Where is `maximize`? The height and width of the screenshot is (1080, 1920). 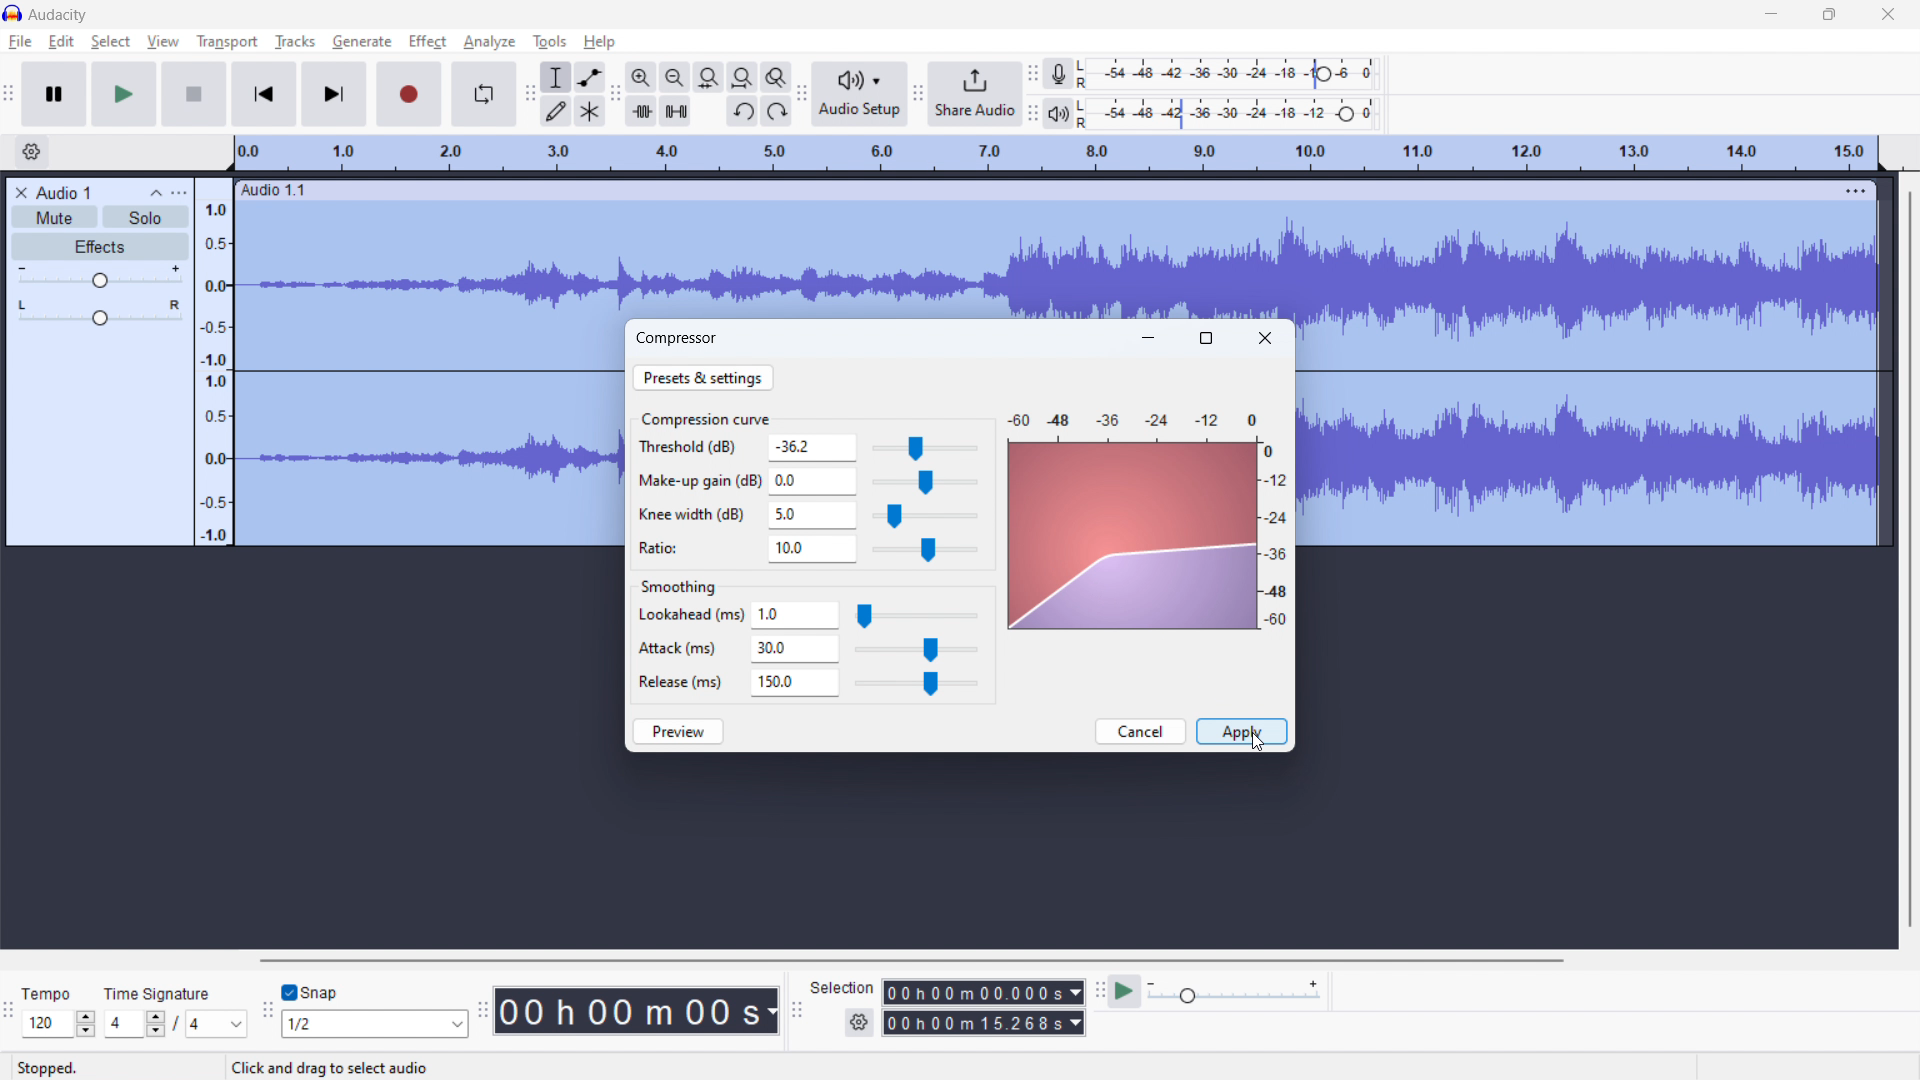 maximize is located at coordinates (1830, 14).